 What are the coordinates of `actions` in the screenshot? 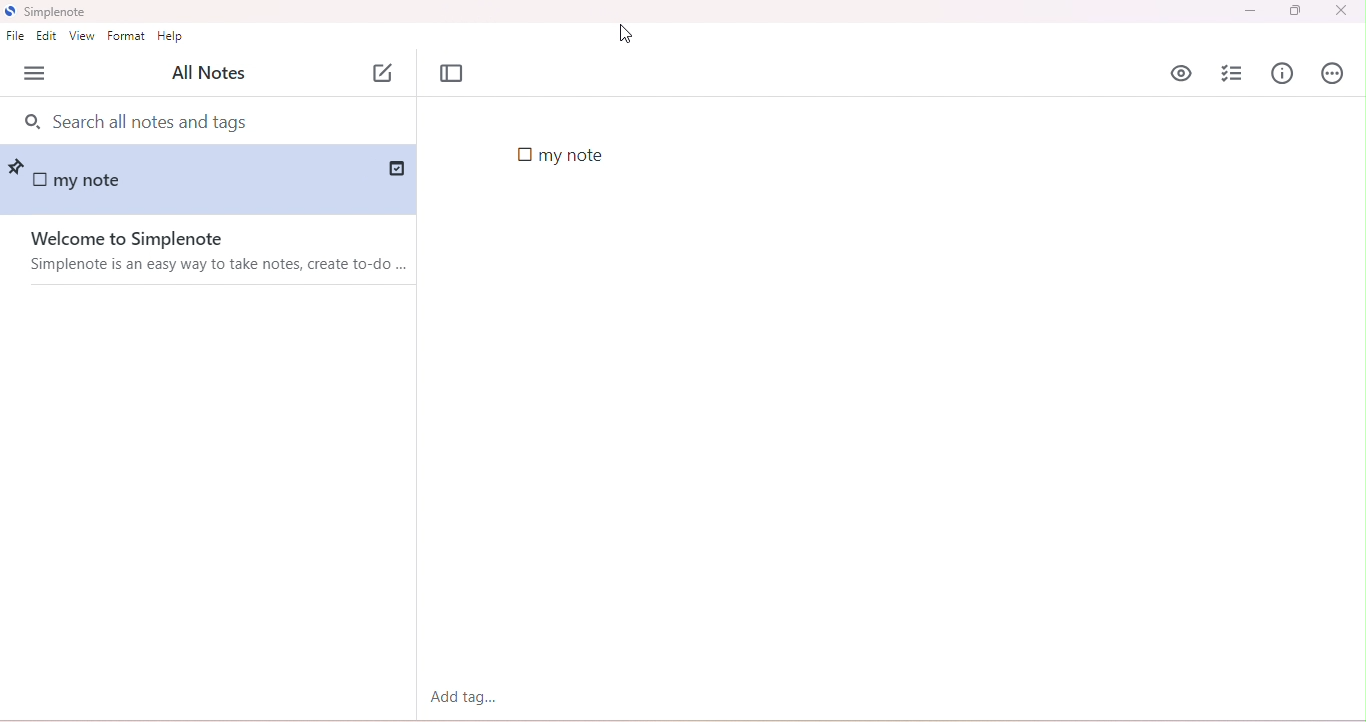 It's located at (1333, 74).